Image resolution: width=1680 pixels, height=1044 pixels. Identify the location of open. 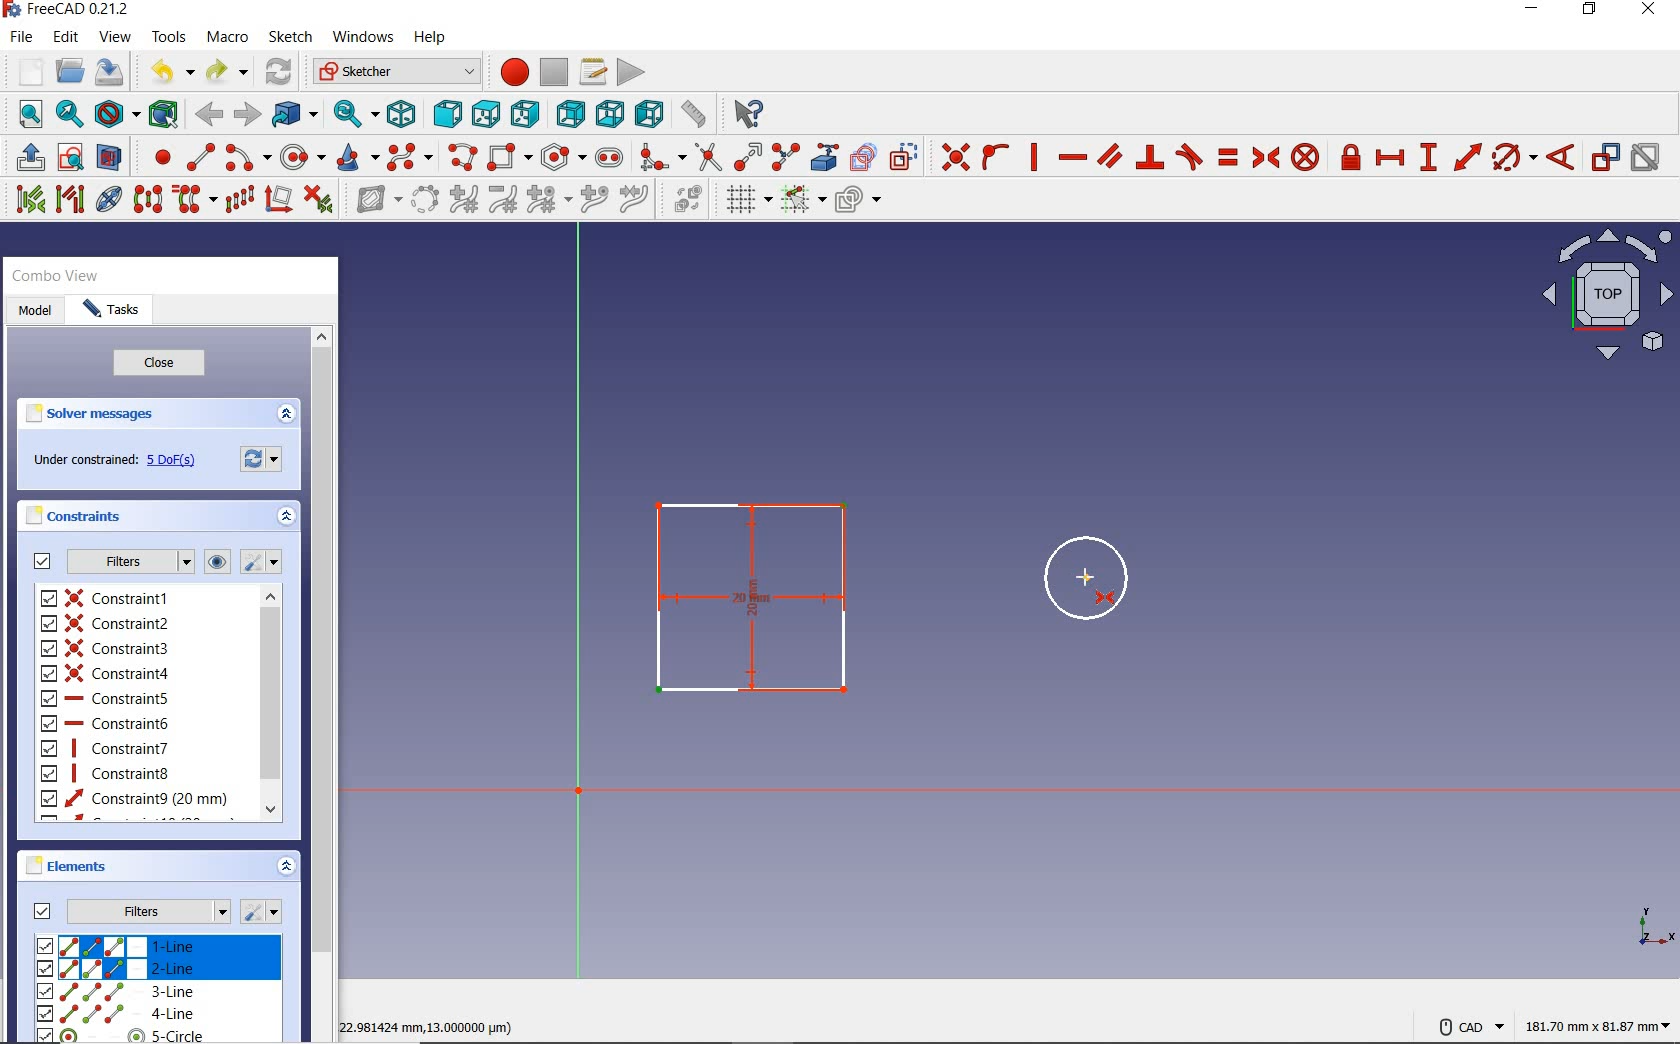
(70, 69).